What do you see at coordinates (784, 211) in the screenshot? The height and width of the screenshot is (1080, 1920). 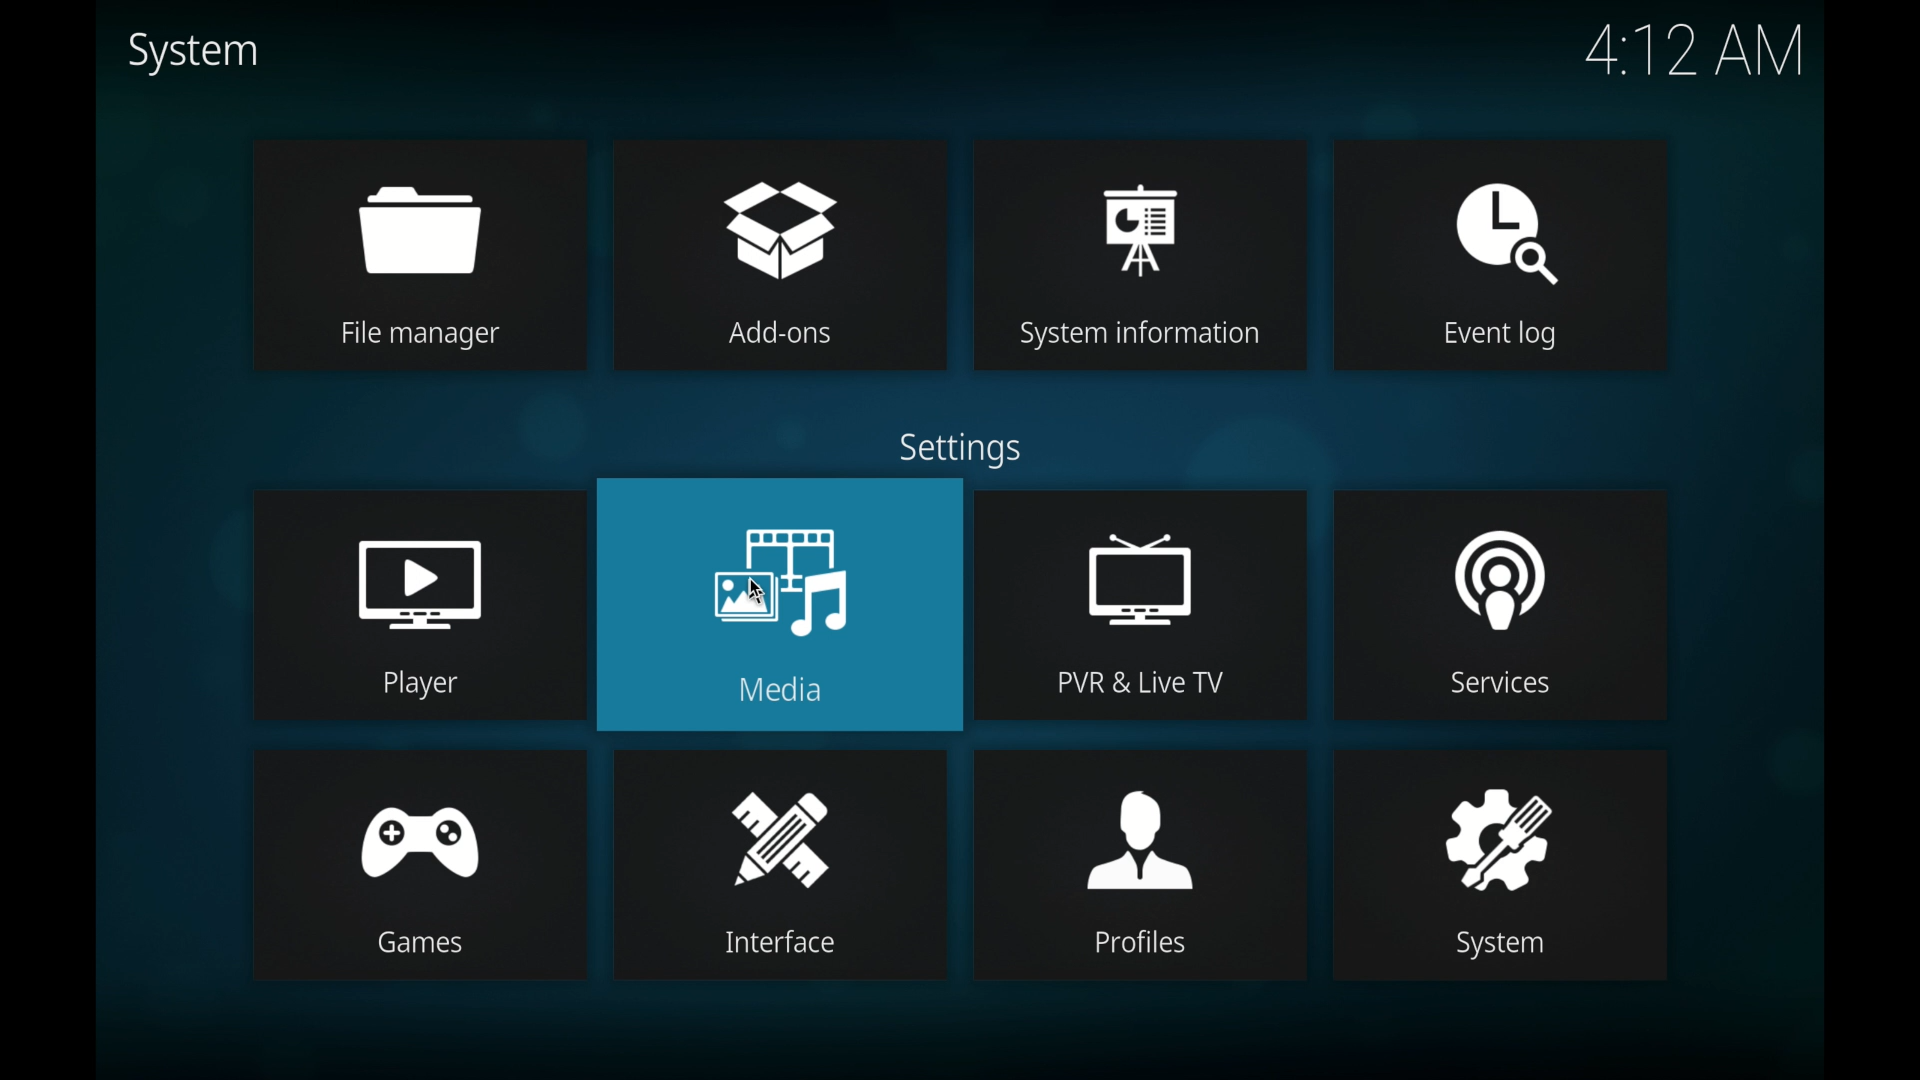 I see `add-ons` at bounding box center [784, 211].